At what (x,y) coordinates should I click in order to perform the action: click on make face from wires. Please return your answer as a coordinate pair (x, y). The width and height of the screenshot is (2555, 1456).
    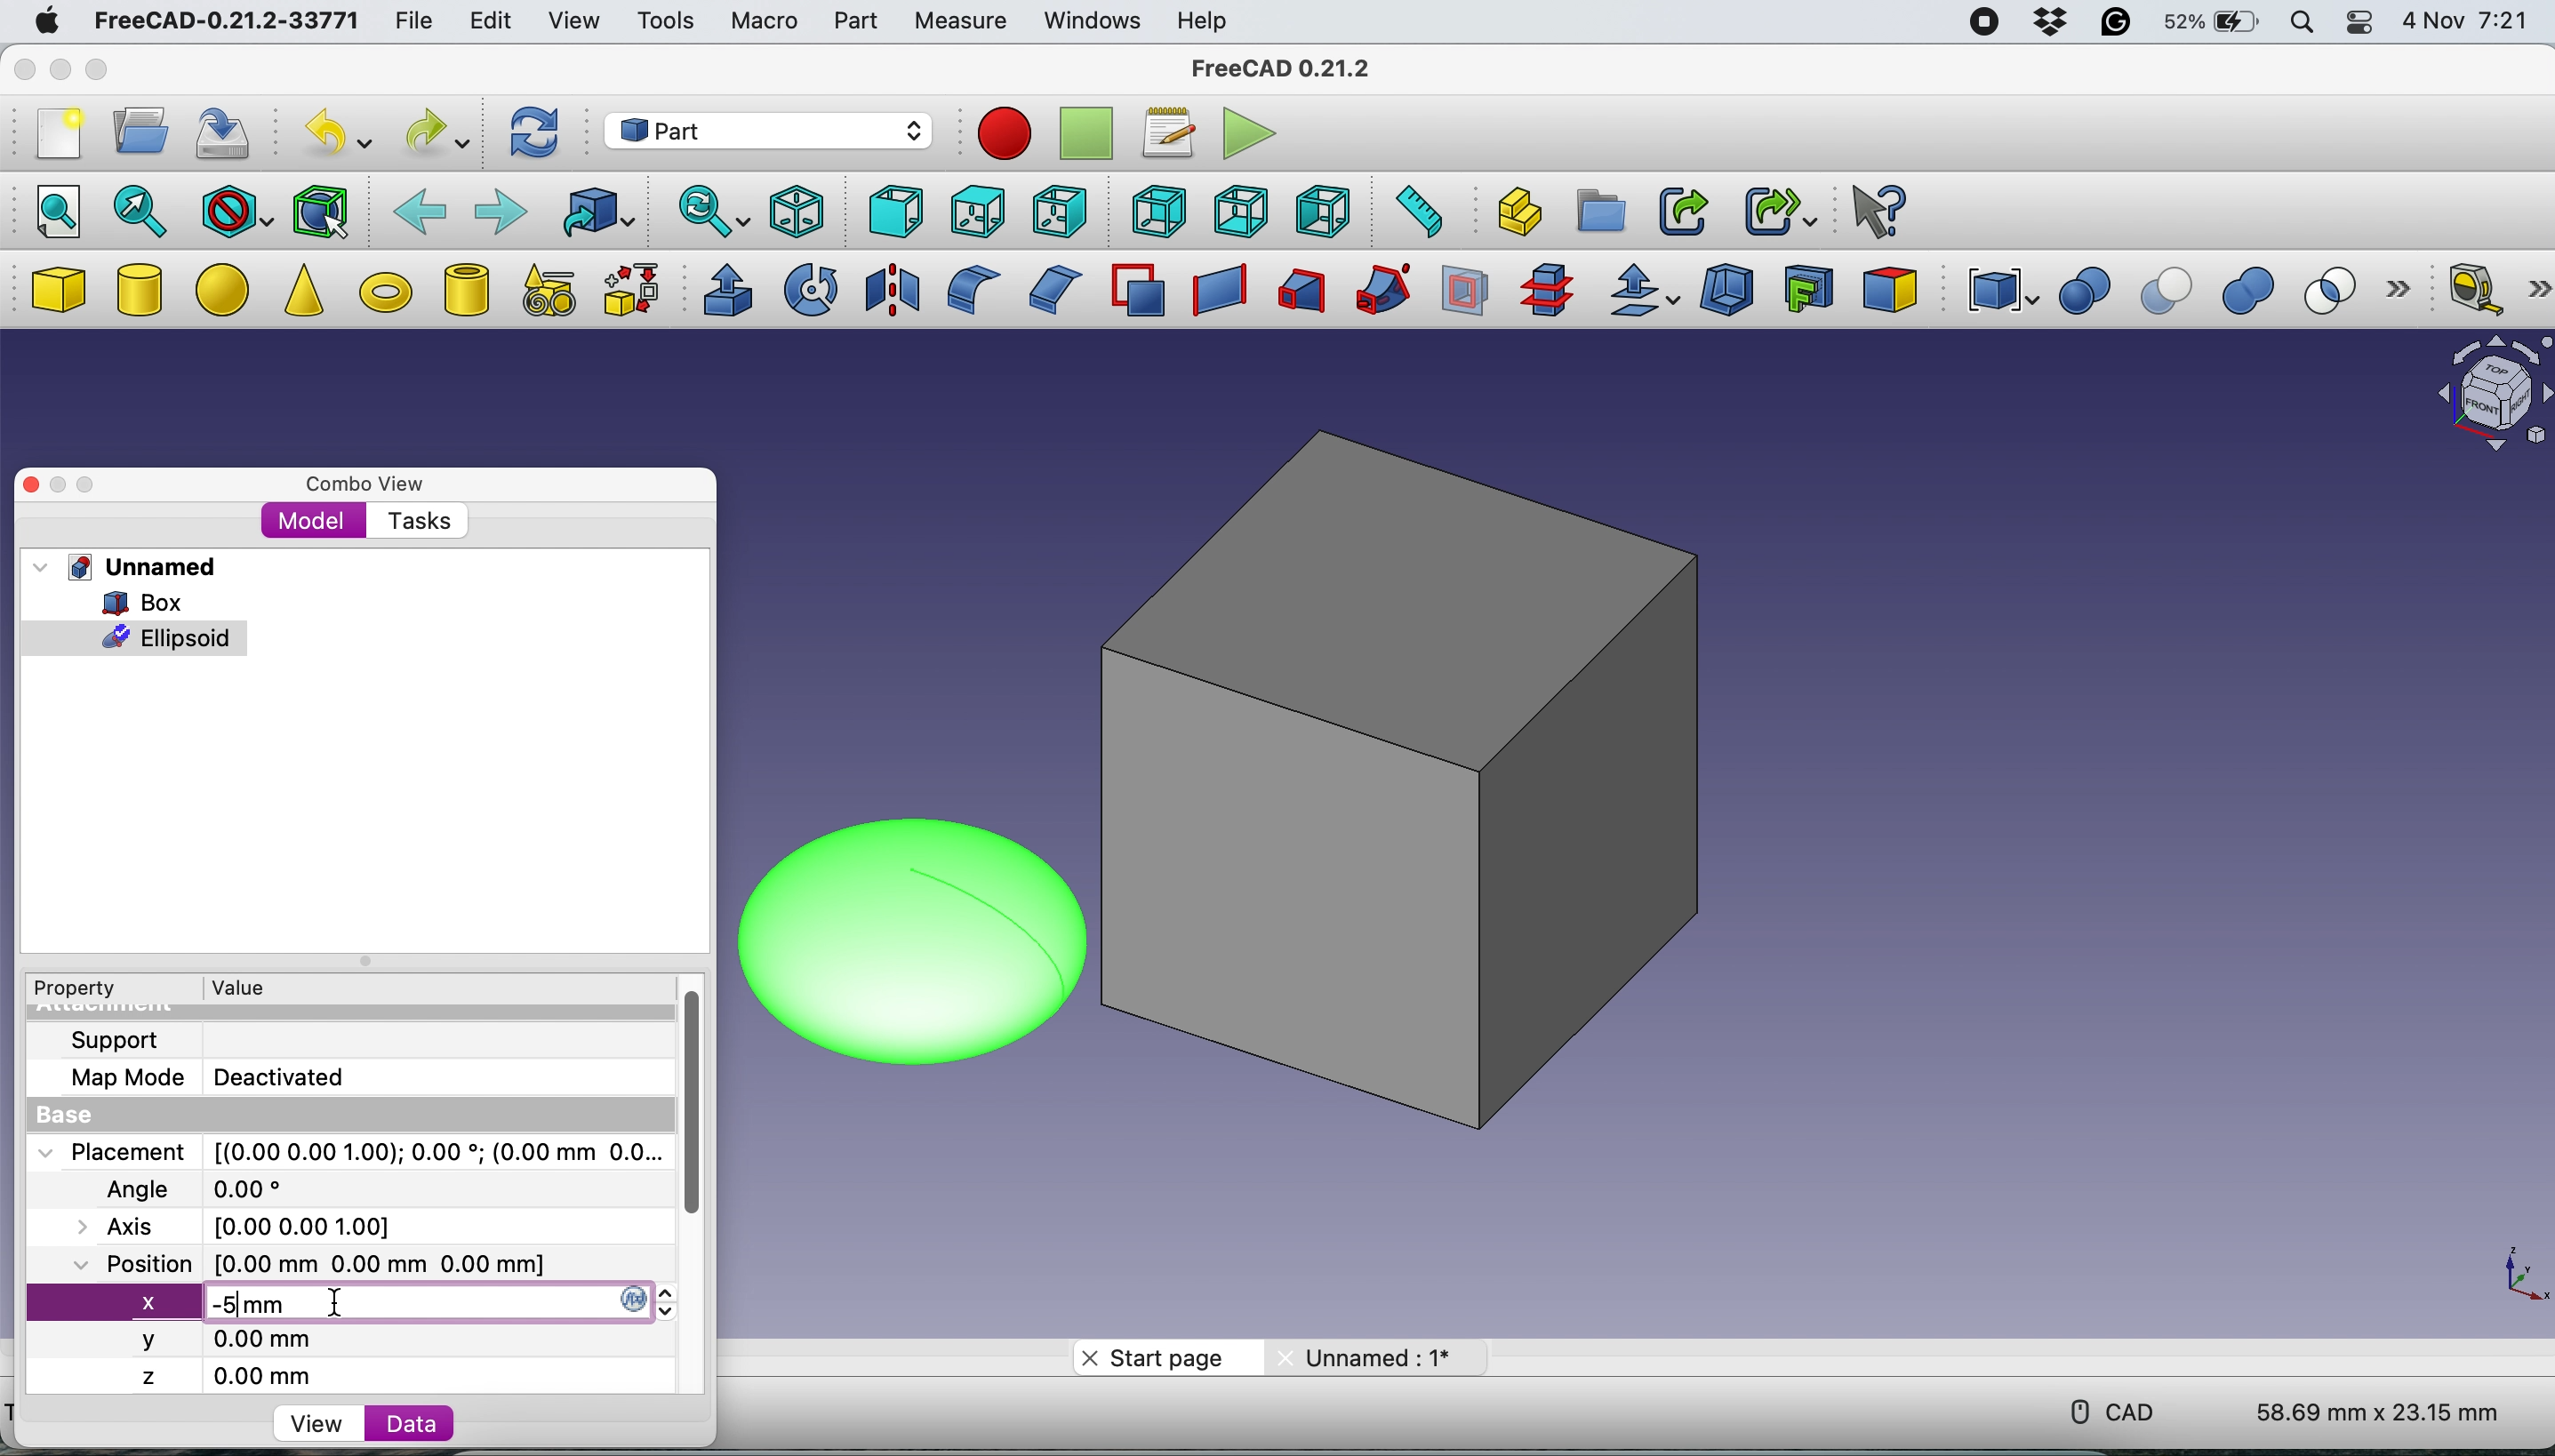
    Looking at the image, I should click on (1137, 290).